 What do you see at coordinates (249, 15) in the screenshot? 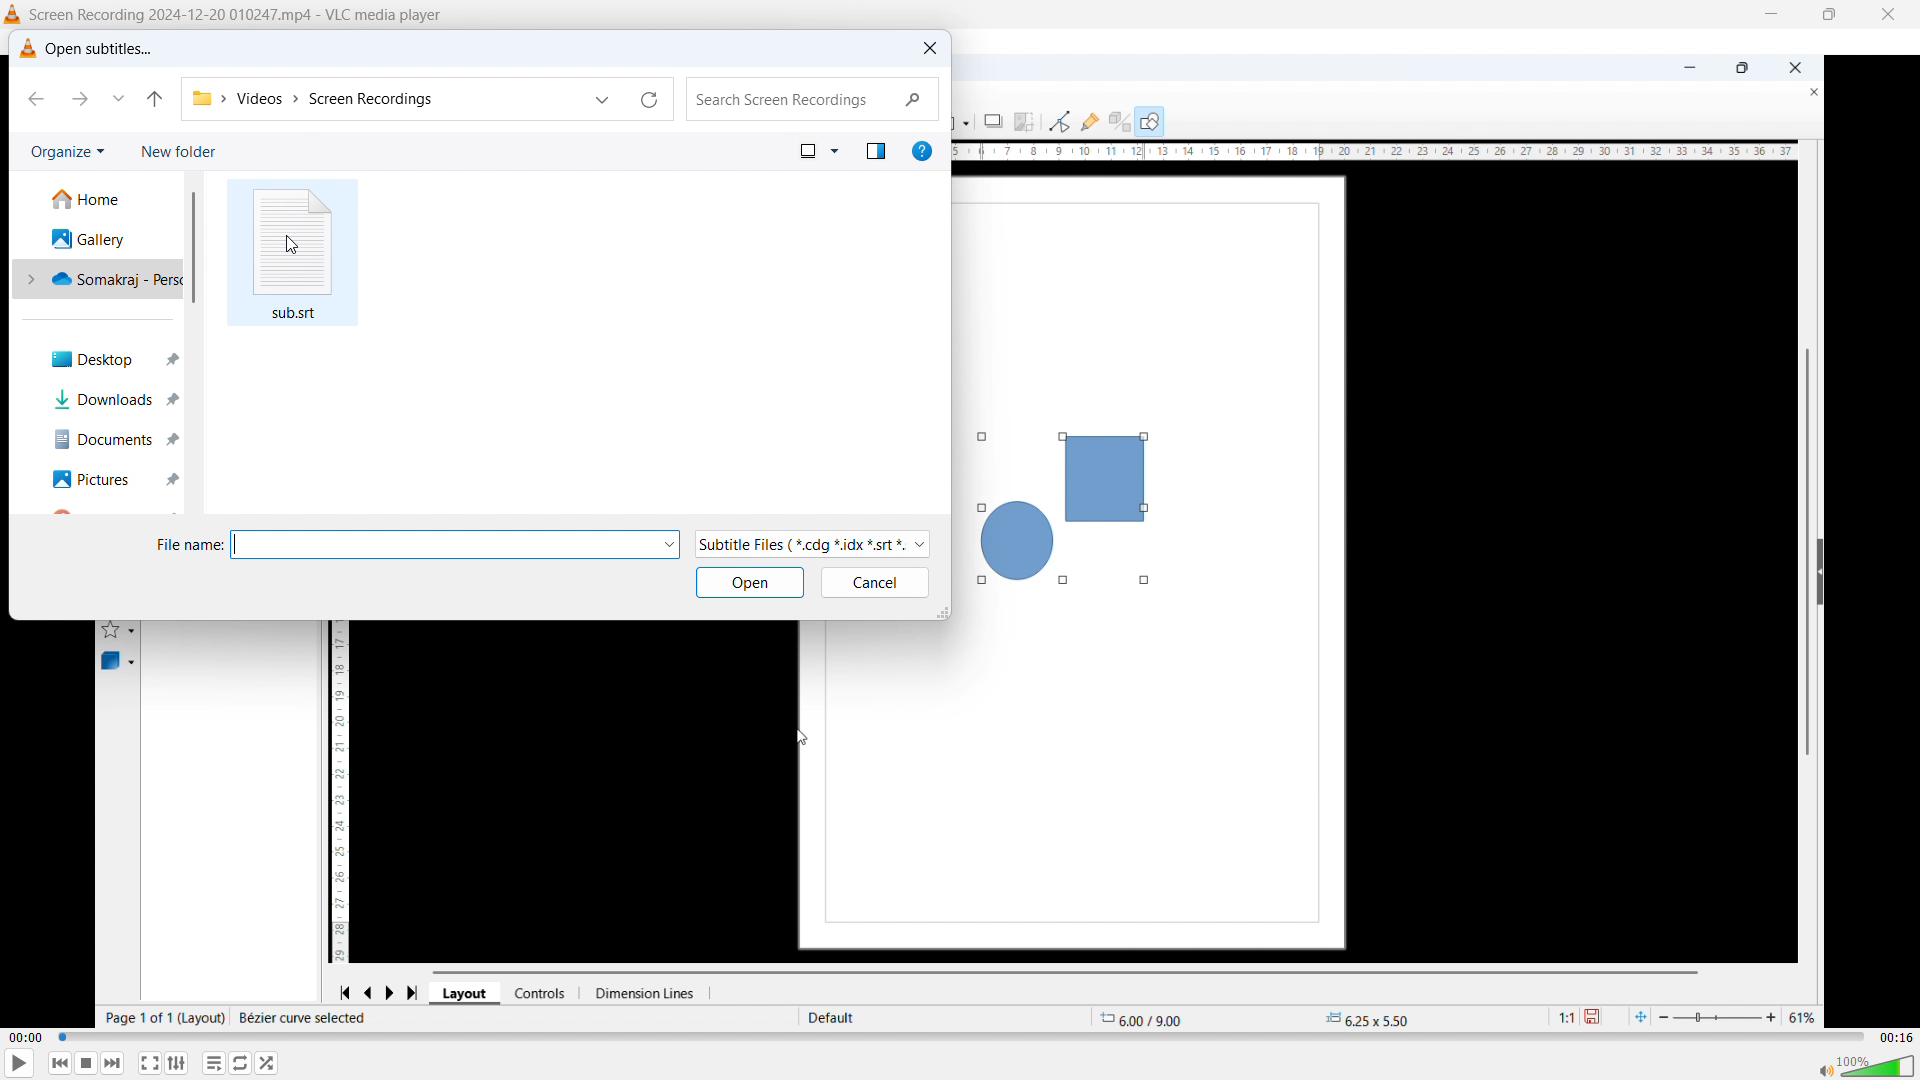
I see `screen recording 2024-12-20 010247 mp4 vlc media player` at bounding box center [249, 15].